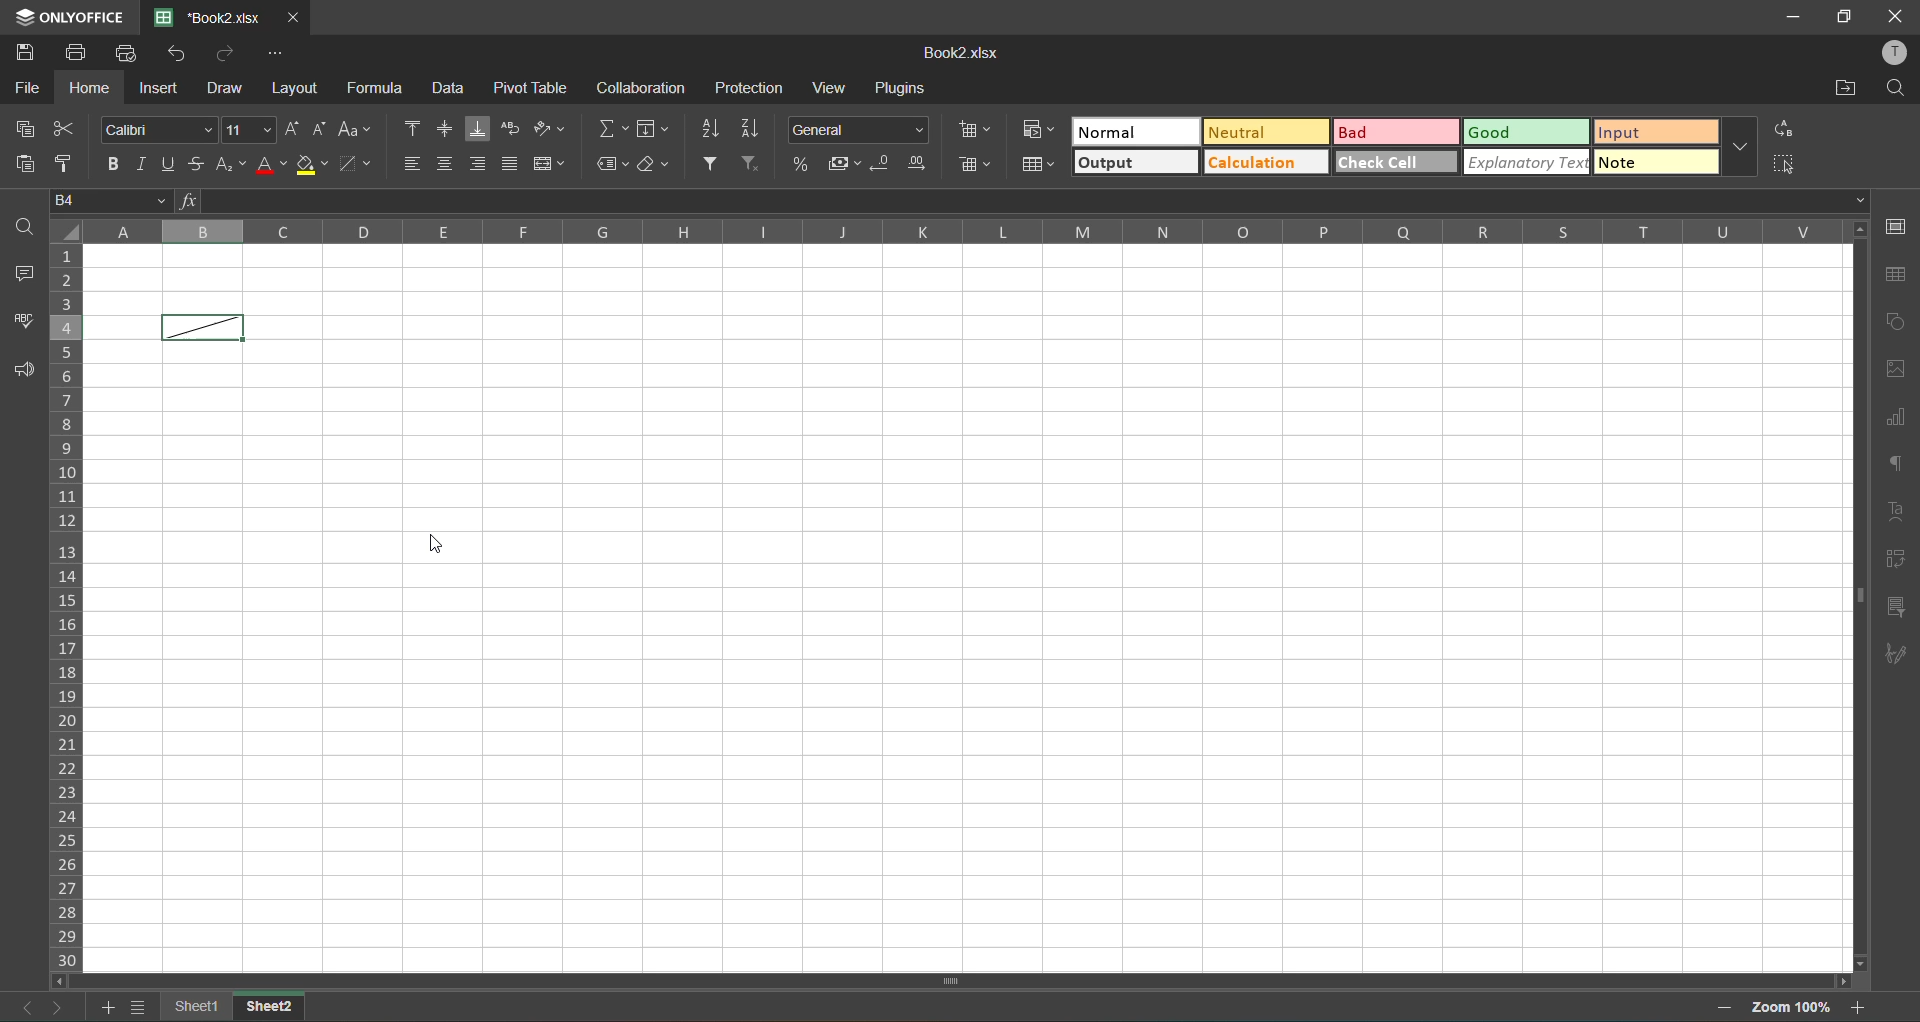 Image resolution: width=1920 pixels, height=1022 pixels. Describe the element at coordinates (718, 129) in the screenshot. I see `sort ascending` at that location.